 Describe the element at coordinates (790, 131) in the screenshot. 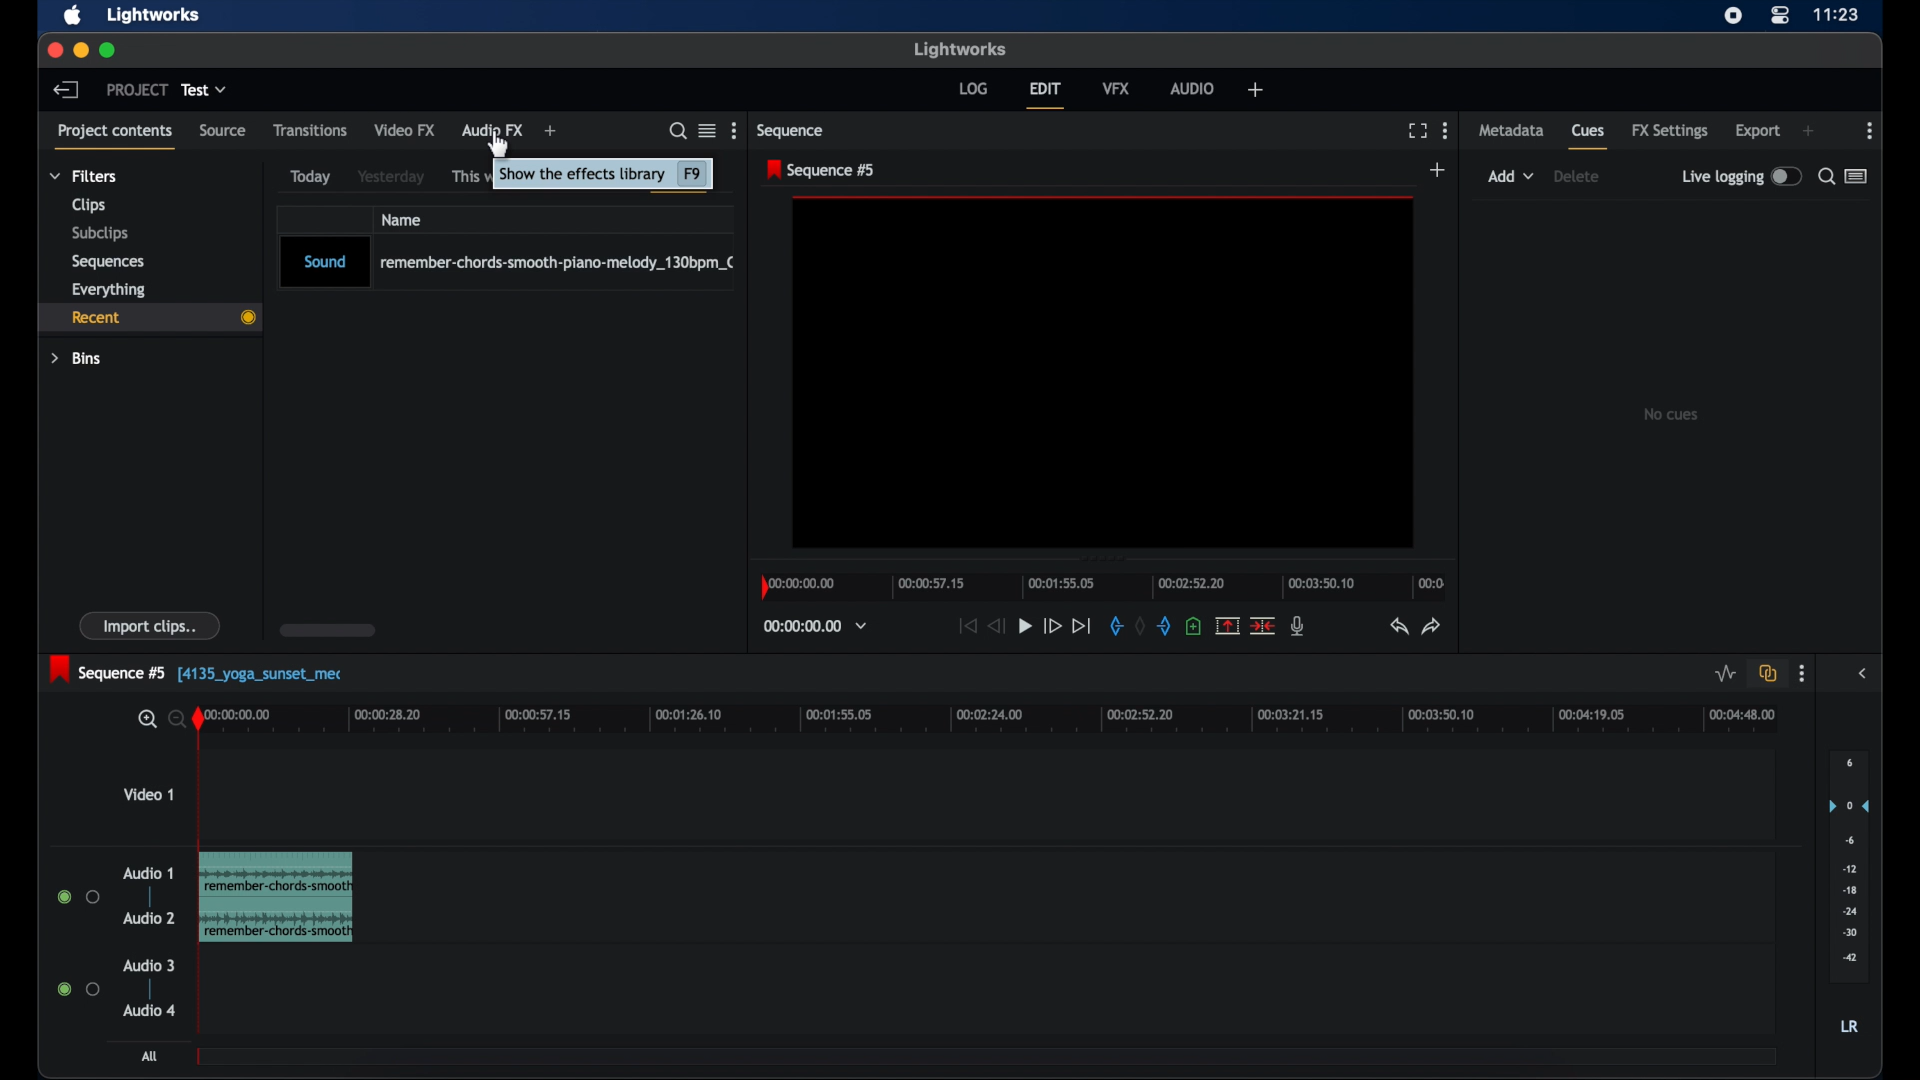

I see `sequence` at that location.